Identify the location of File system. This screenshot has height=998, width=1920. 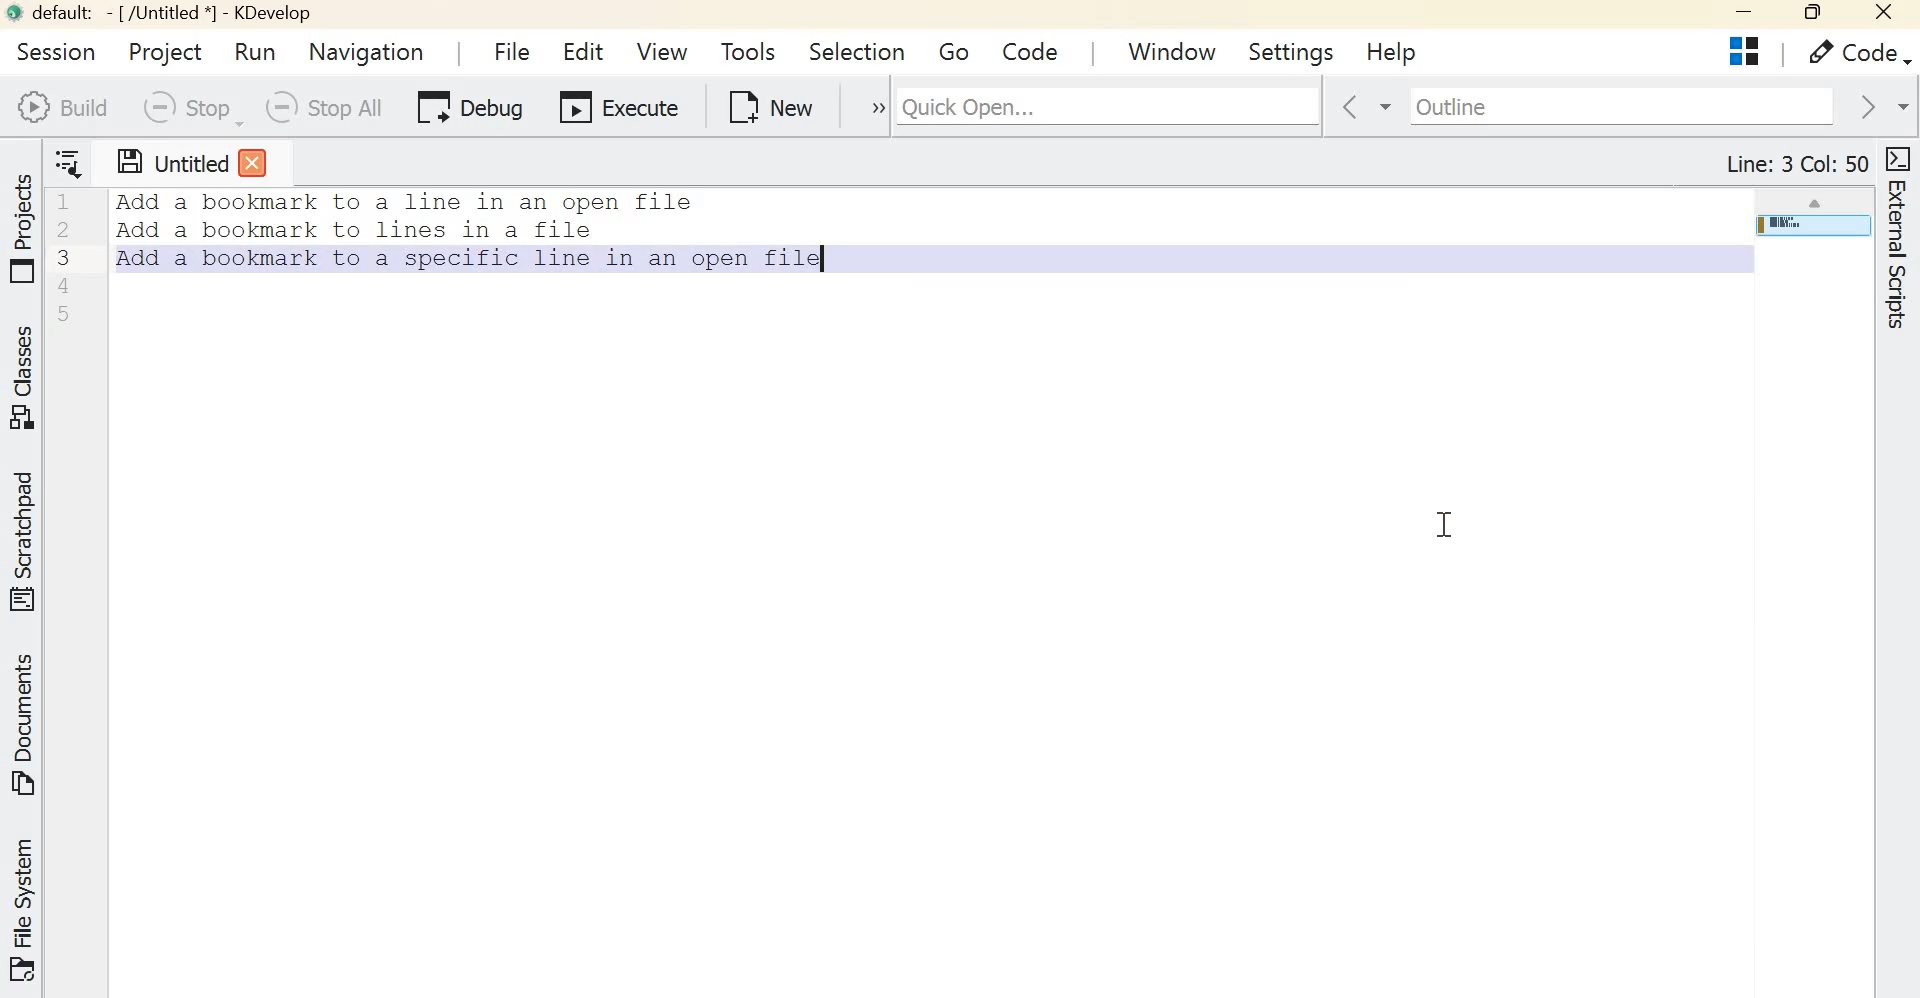
(27, 908).